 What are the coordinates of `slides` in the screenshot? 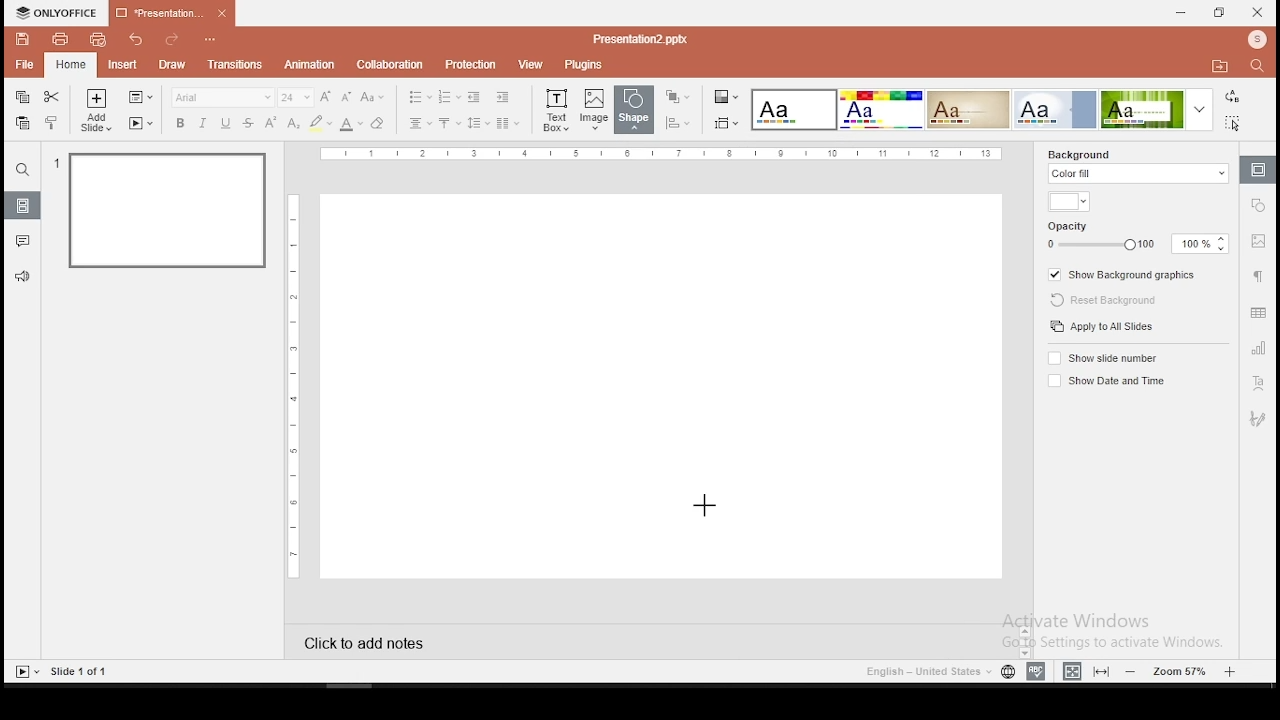 It's located at (21, 205).